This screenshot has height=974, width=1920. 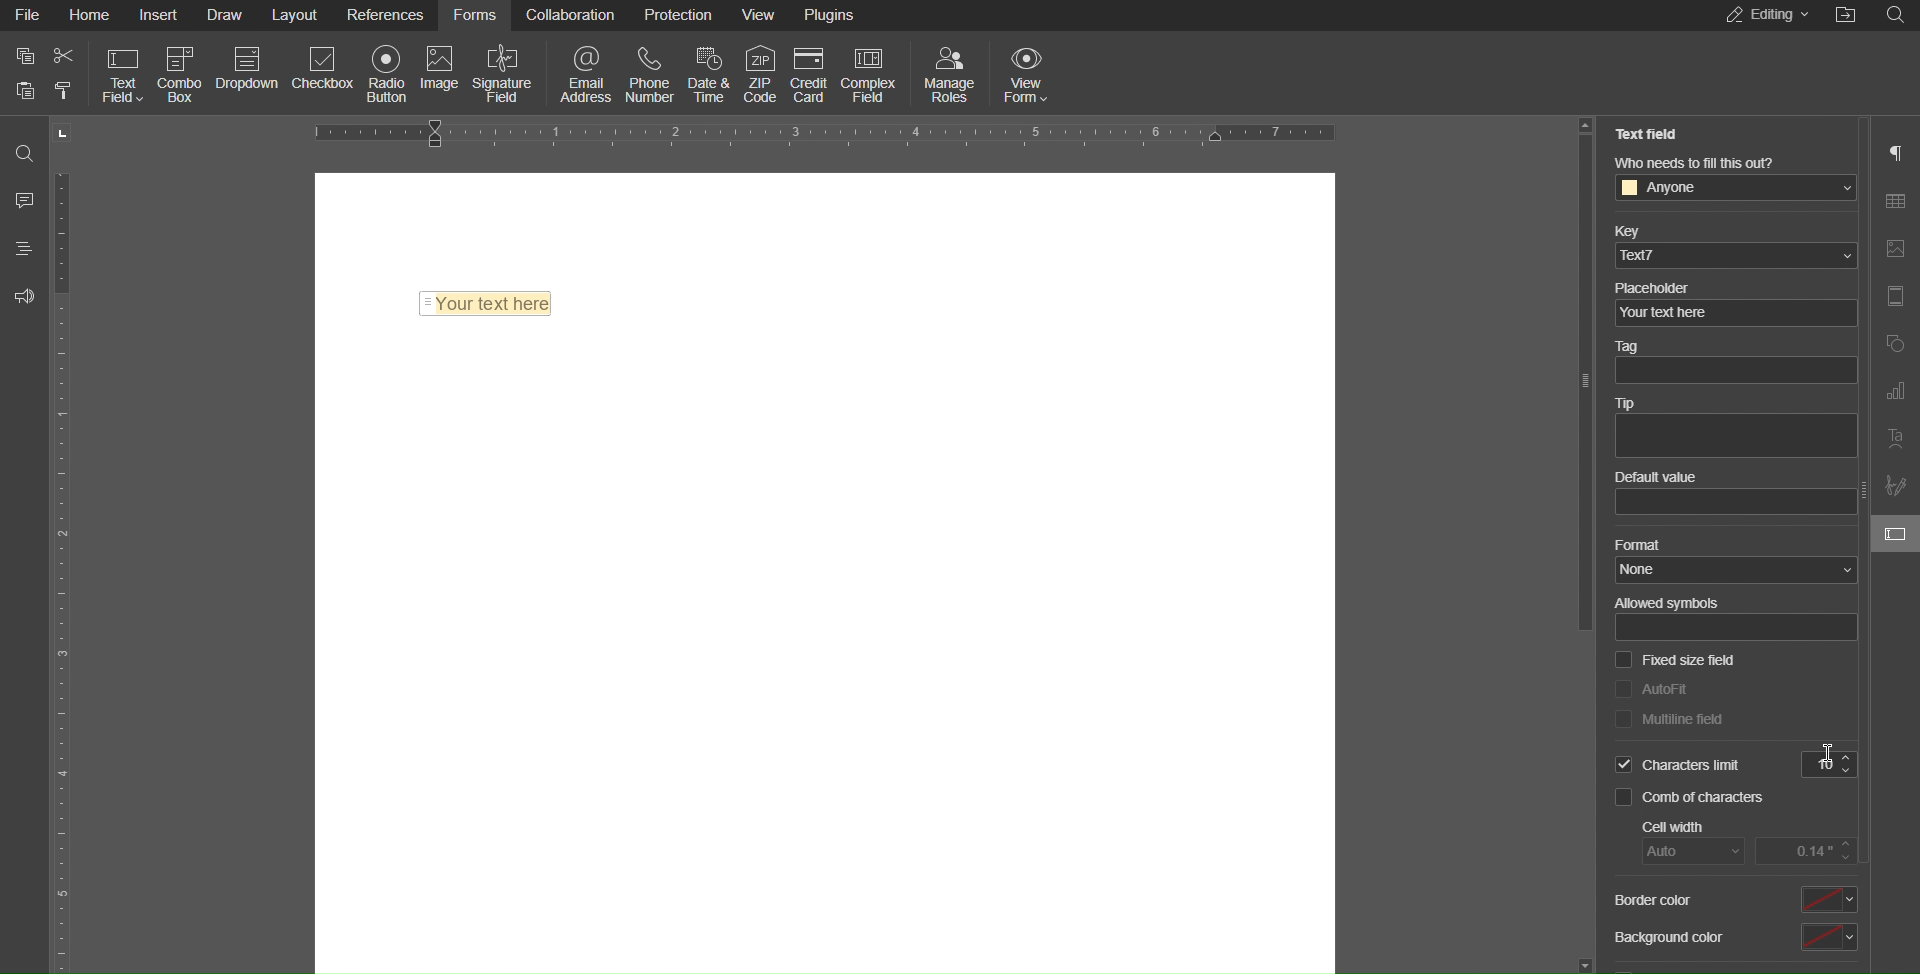 I want to click on Image Settings, so click(x=1894, y=250).